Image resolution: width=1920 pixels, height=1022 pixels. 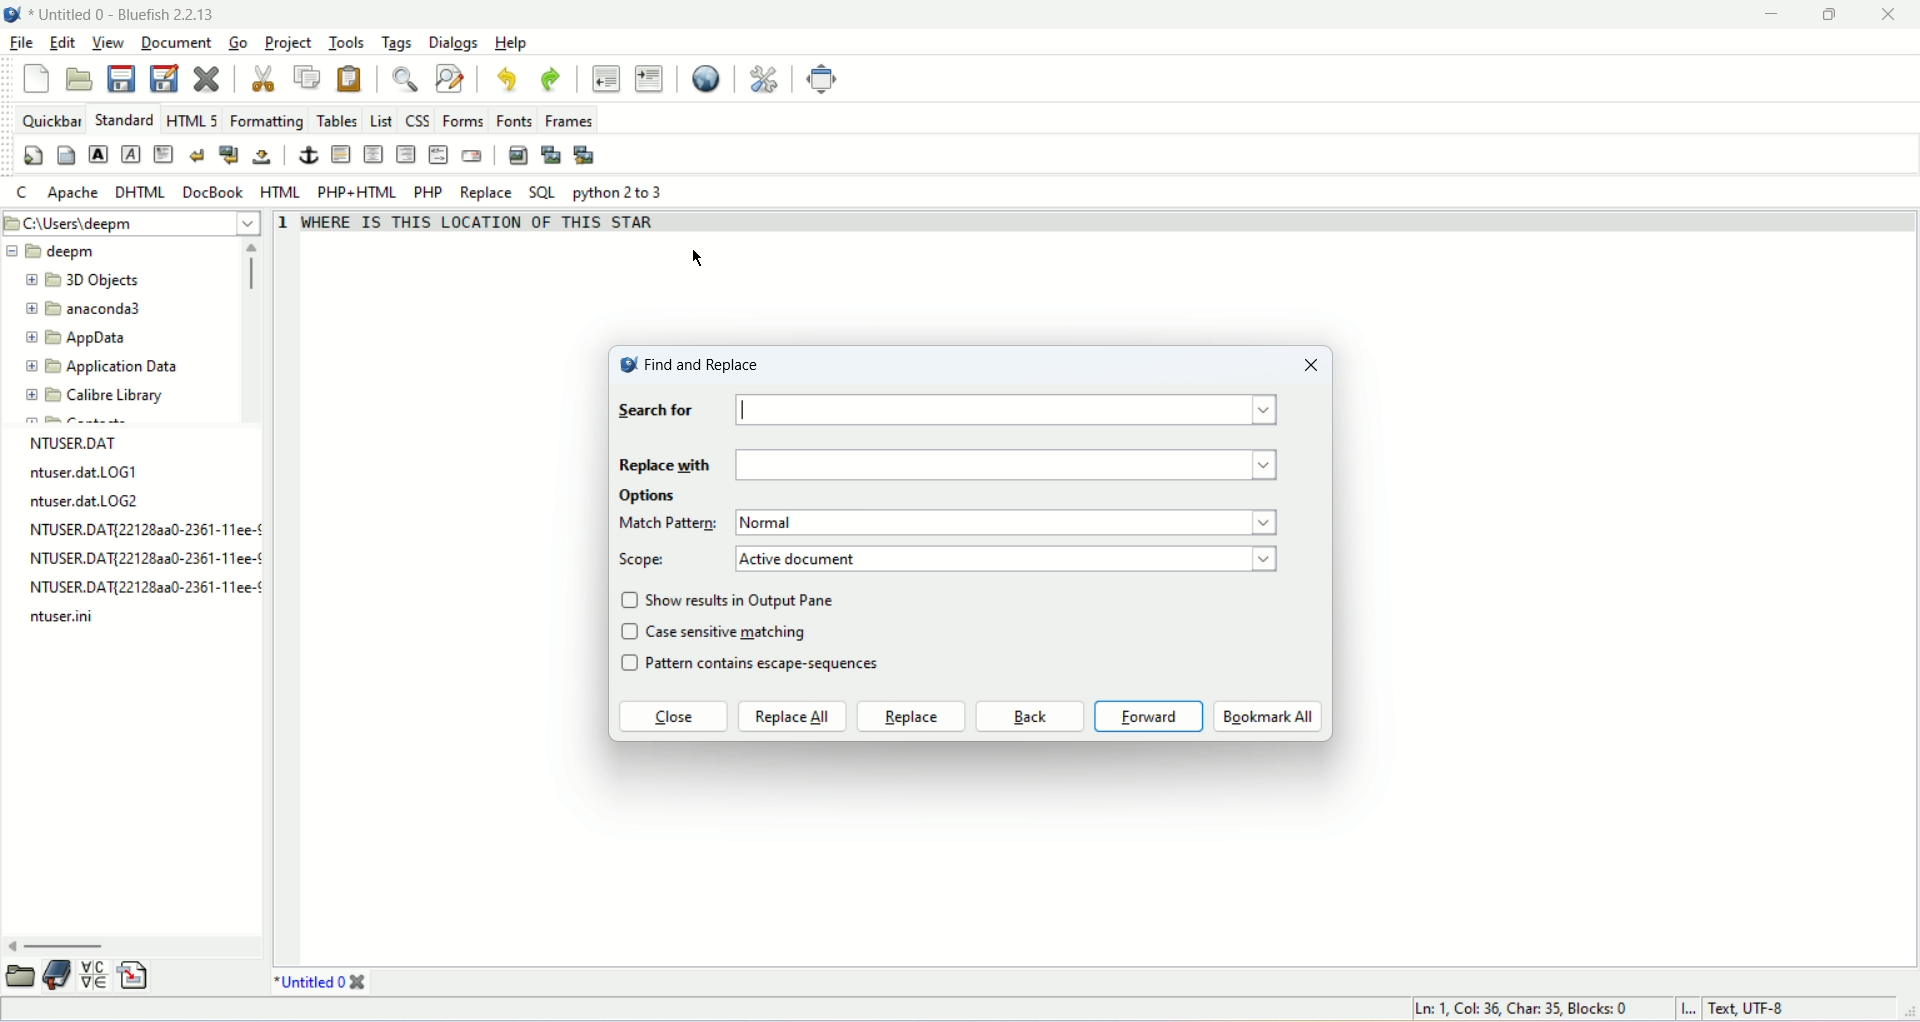 What do you see at coordinates (764, 80) in the screenshot?
I see `preferences` at bounding box center [764, 80].